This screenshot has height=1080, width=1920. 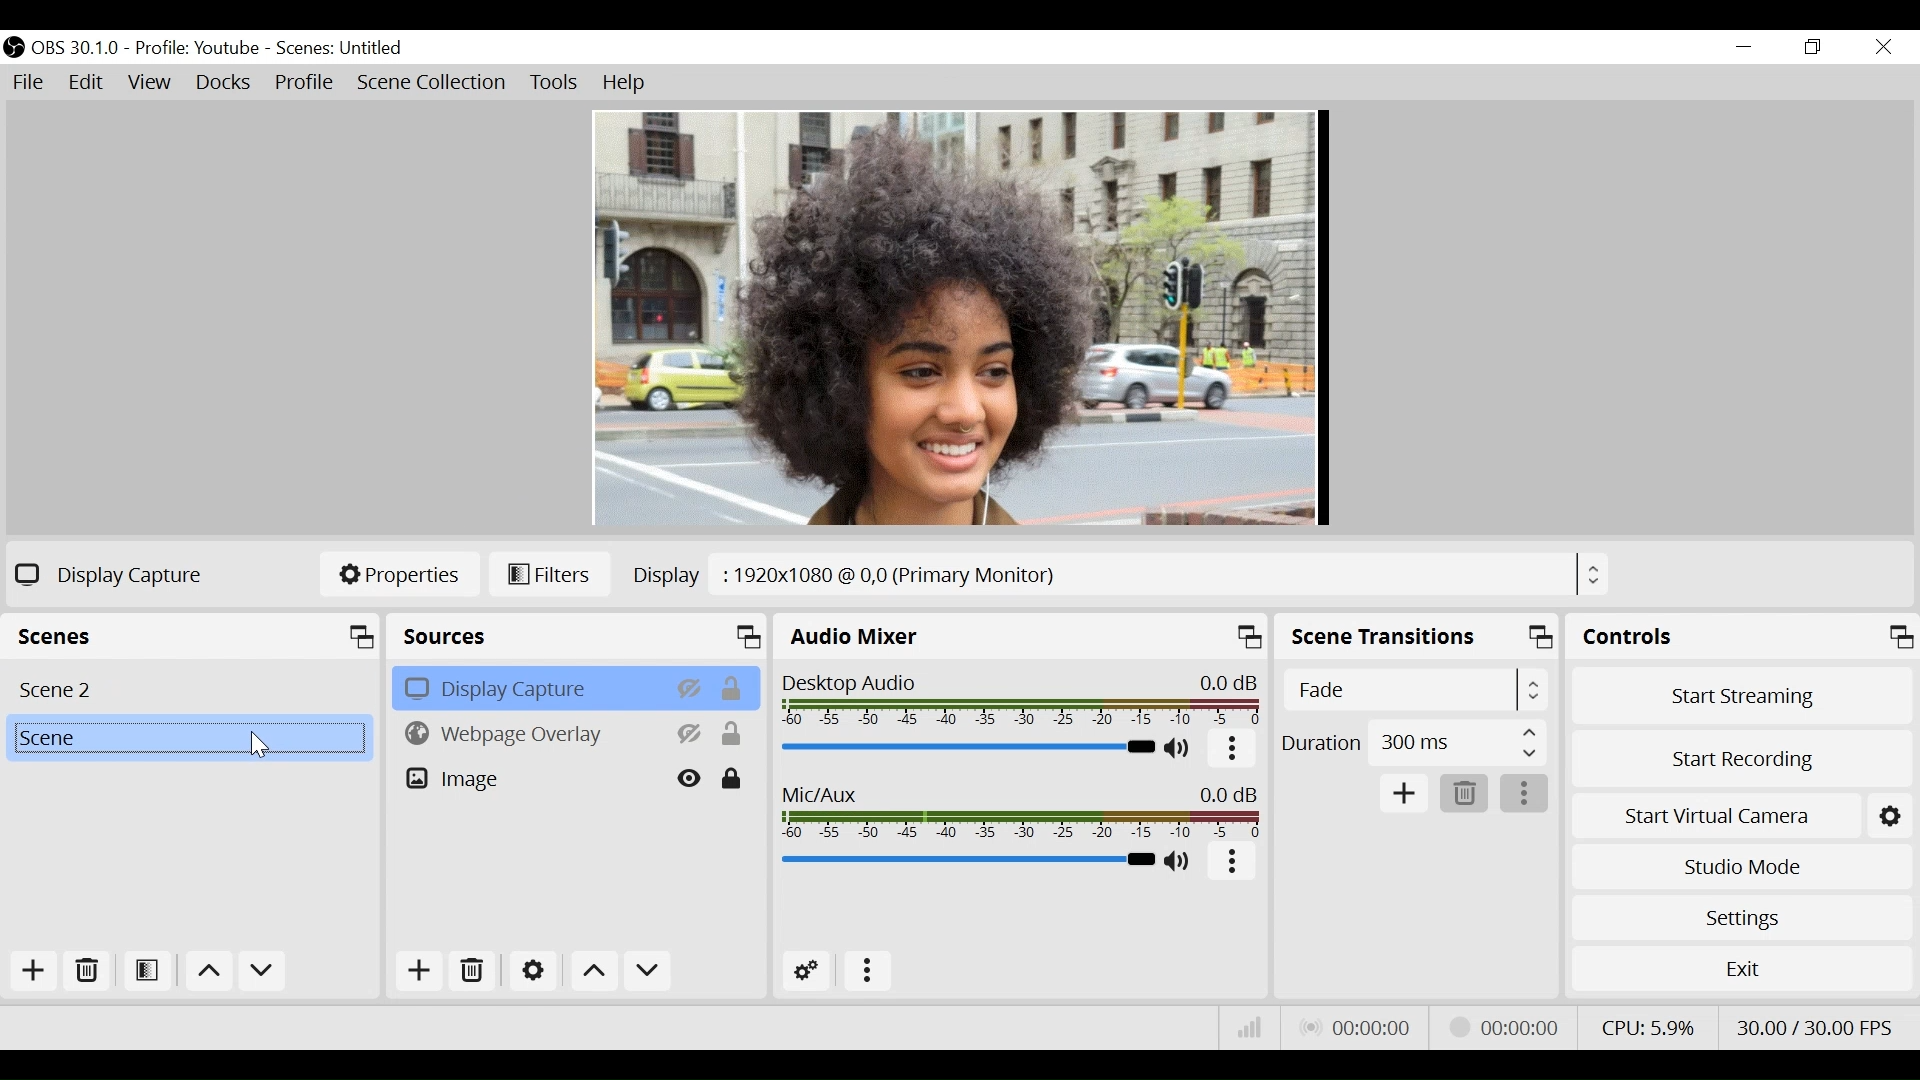 What do you see at coordinates (151, 83) in the screenshot?
I see `View` at bounding box center [151, 83].